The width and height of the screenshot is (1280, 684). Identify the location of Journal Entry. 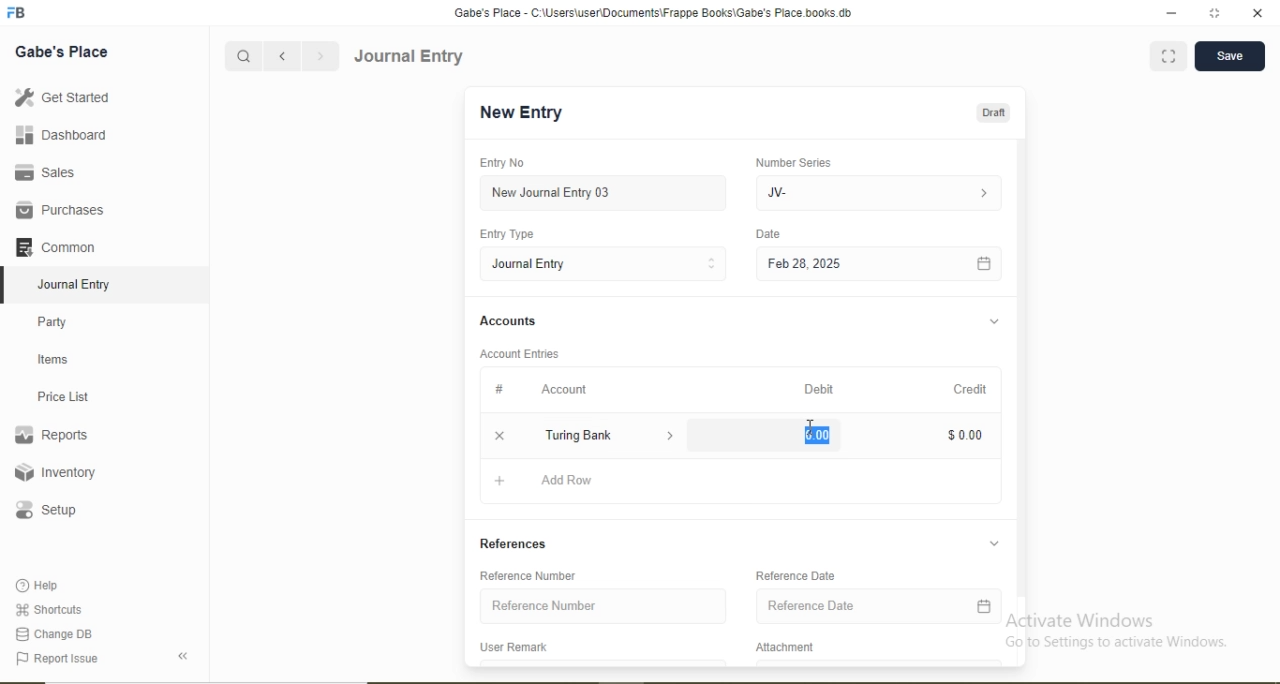
(410, 56).